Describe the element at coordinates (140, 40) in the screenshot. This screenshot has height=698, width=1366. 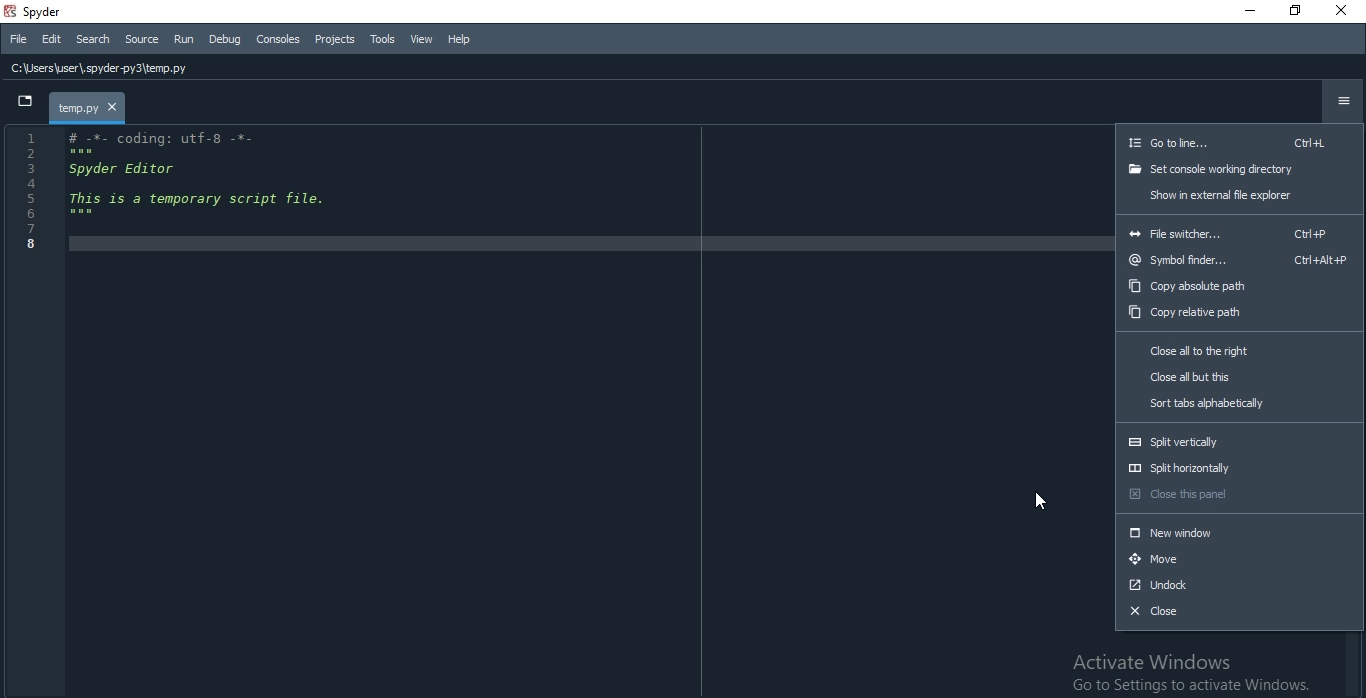
I see `Source` at that location.